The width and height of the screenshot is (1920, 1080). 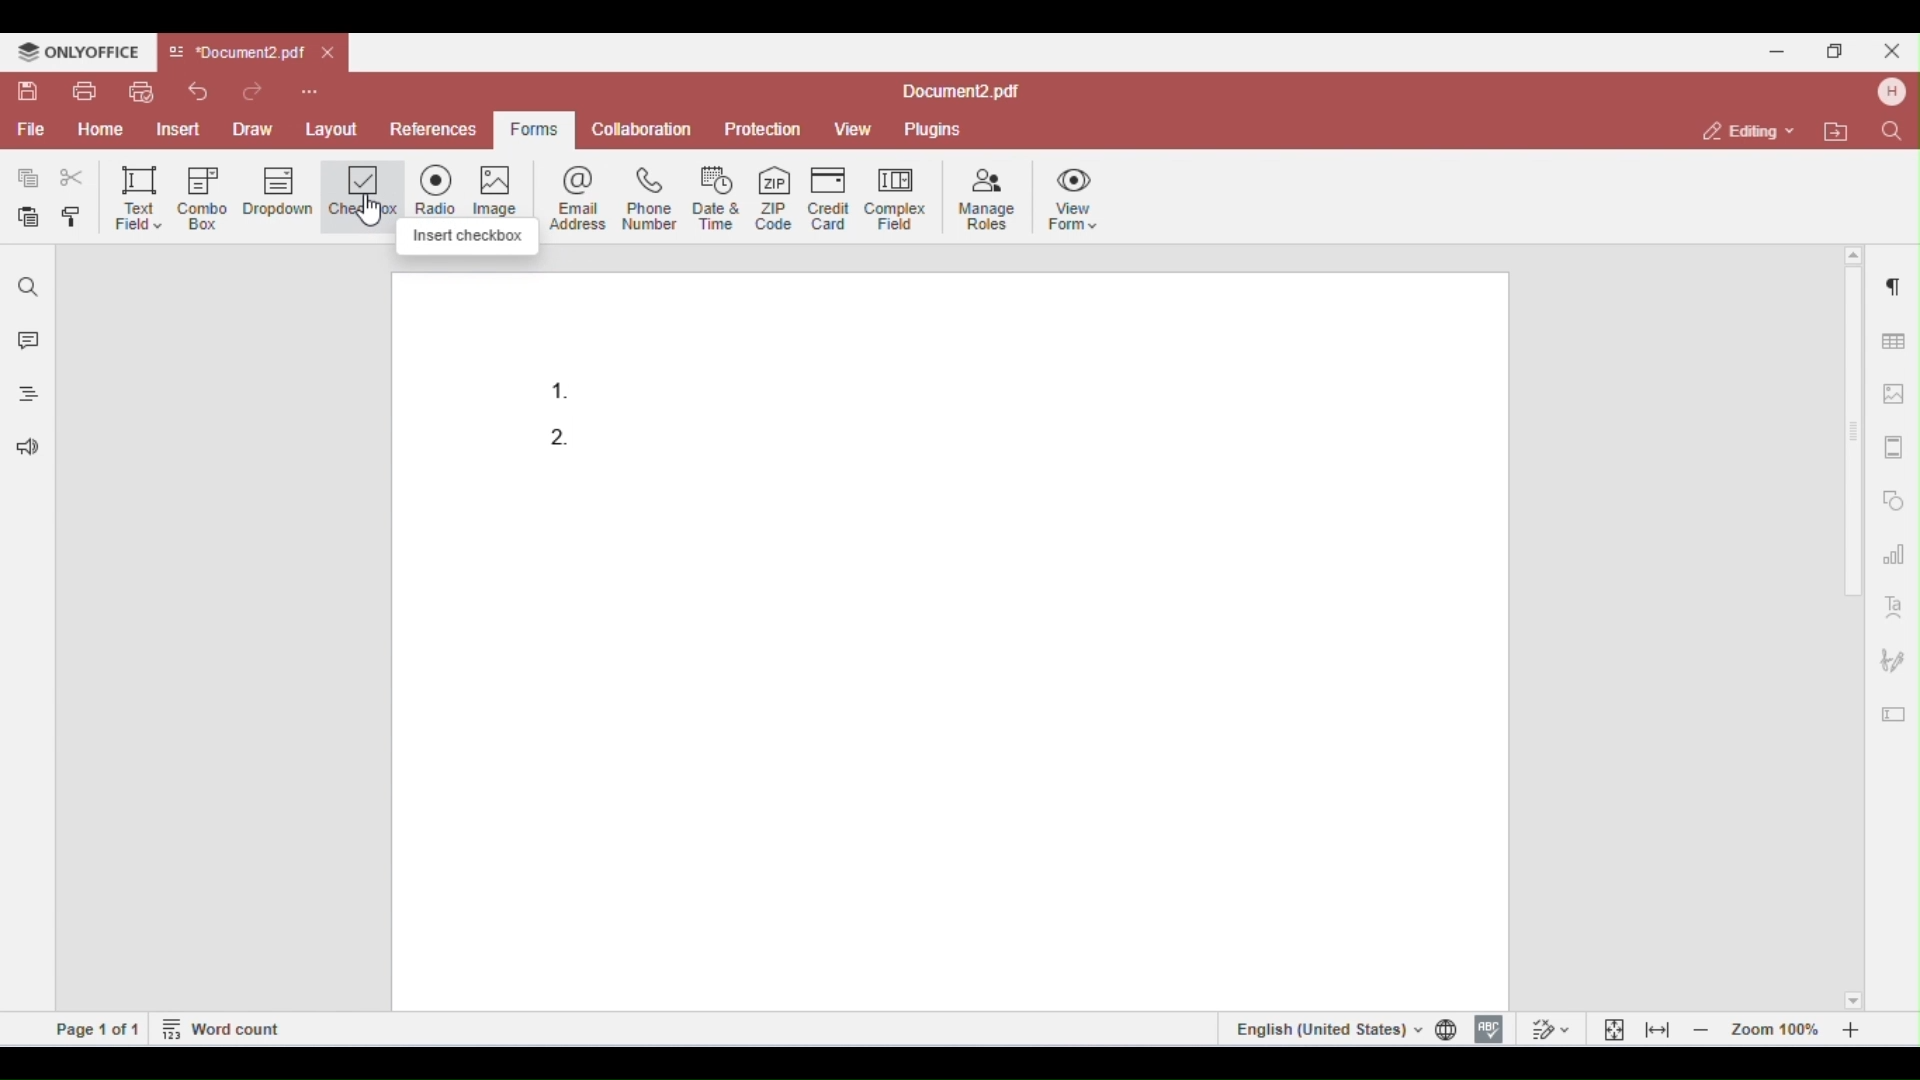 I want to click on comments, so click(x=24, y=343).